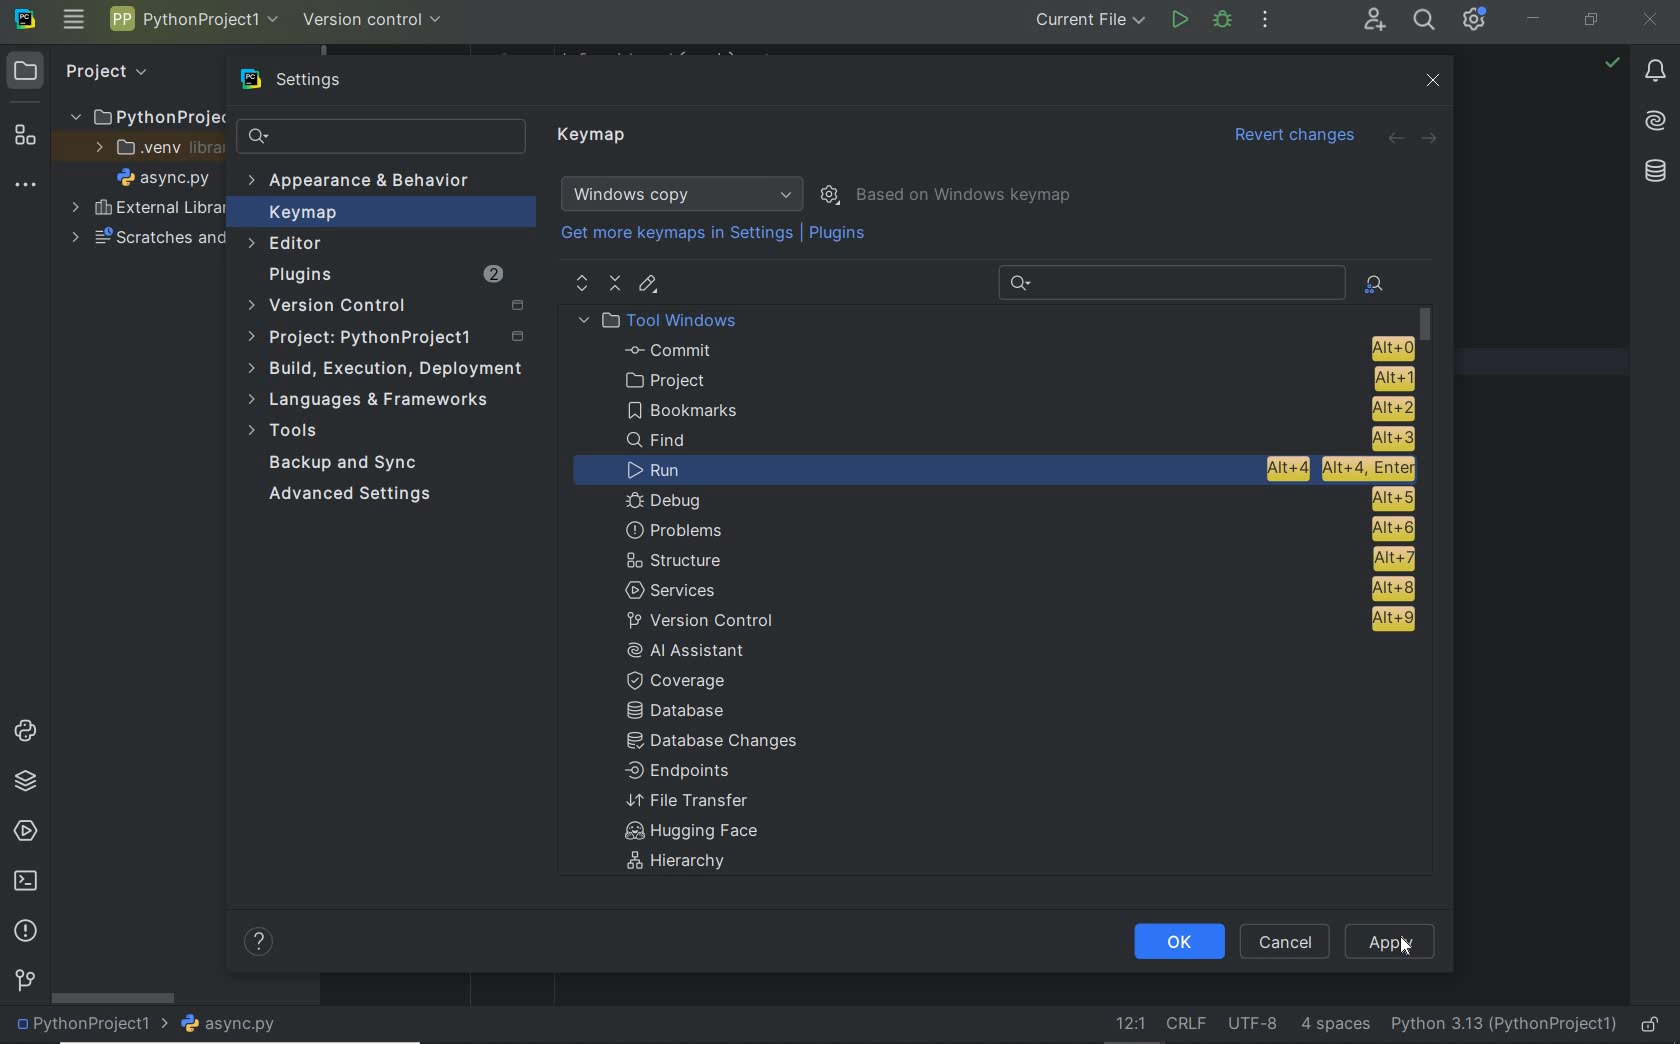 This screenshot has height=1044, width=1680. Describe the element at coordinates (25, 20) in the screenshot. I see `system name` at that location.